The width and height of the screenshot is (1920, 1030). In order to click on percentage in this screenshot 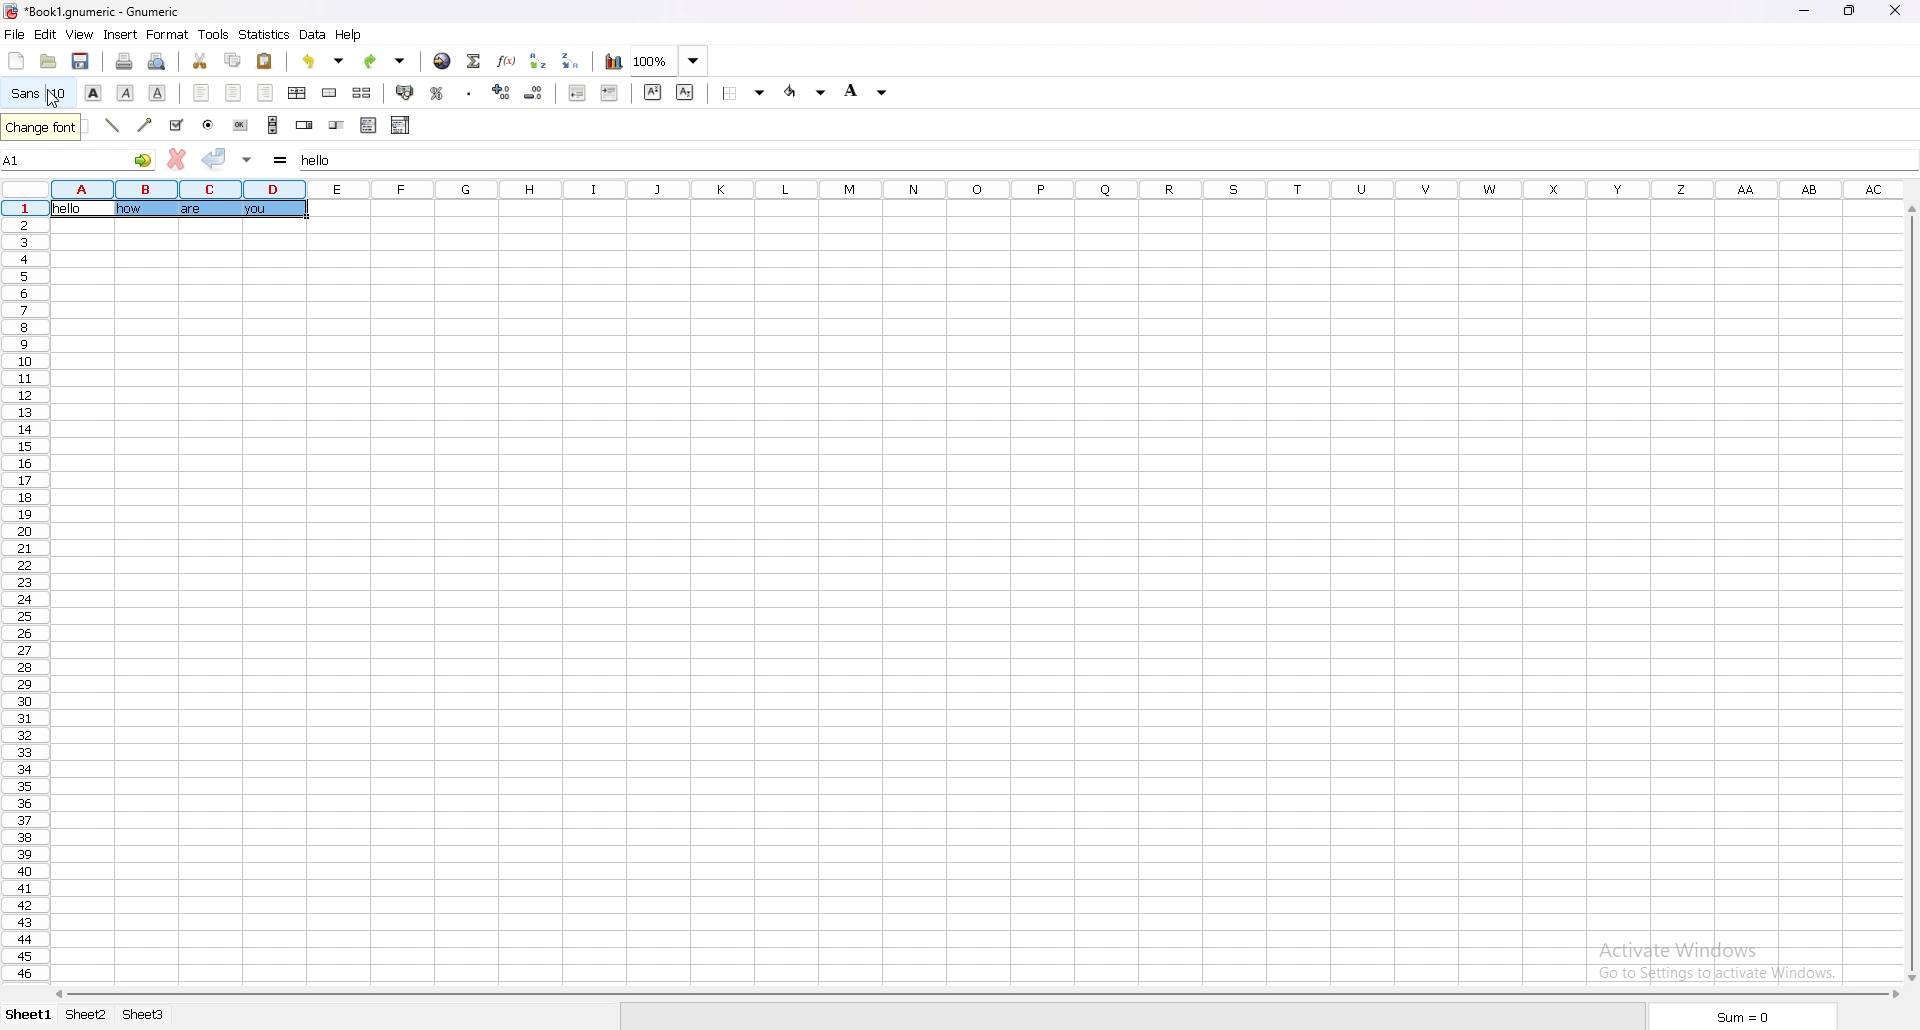, I will do `click(439, 92)`.